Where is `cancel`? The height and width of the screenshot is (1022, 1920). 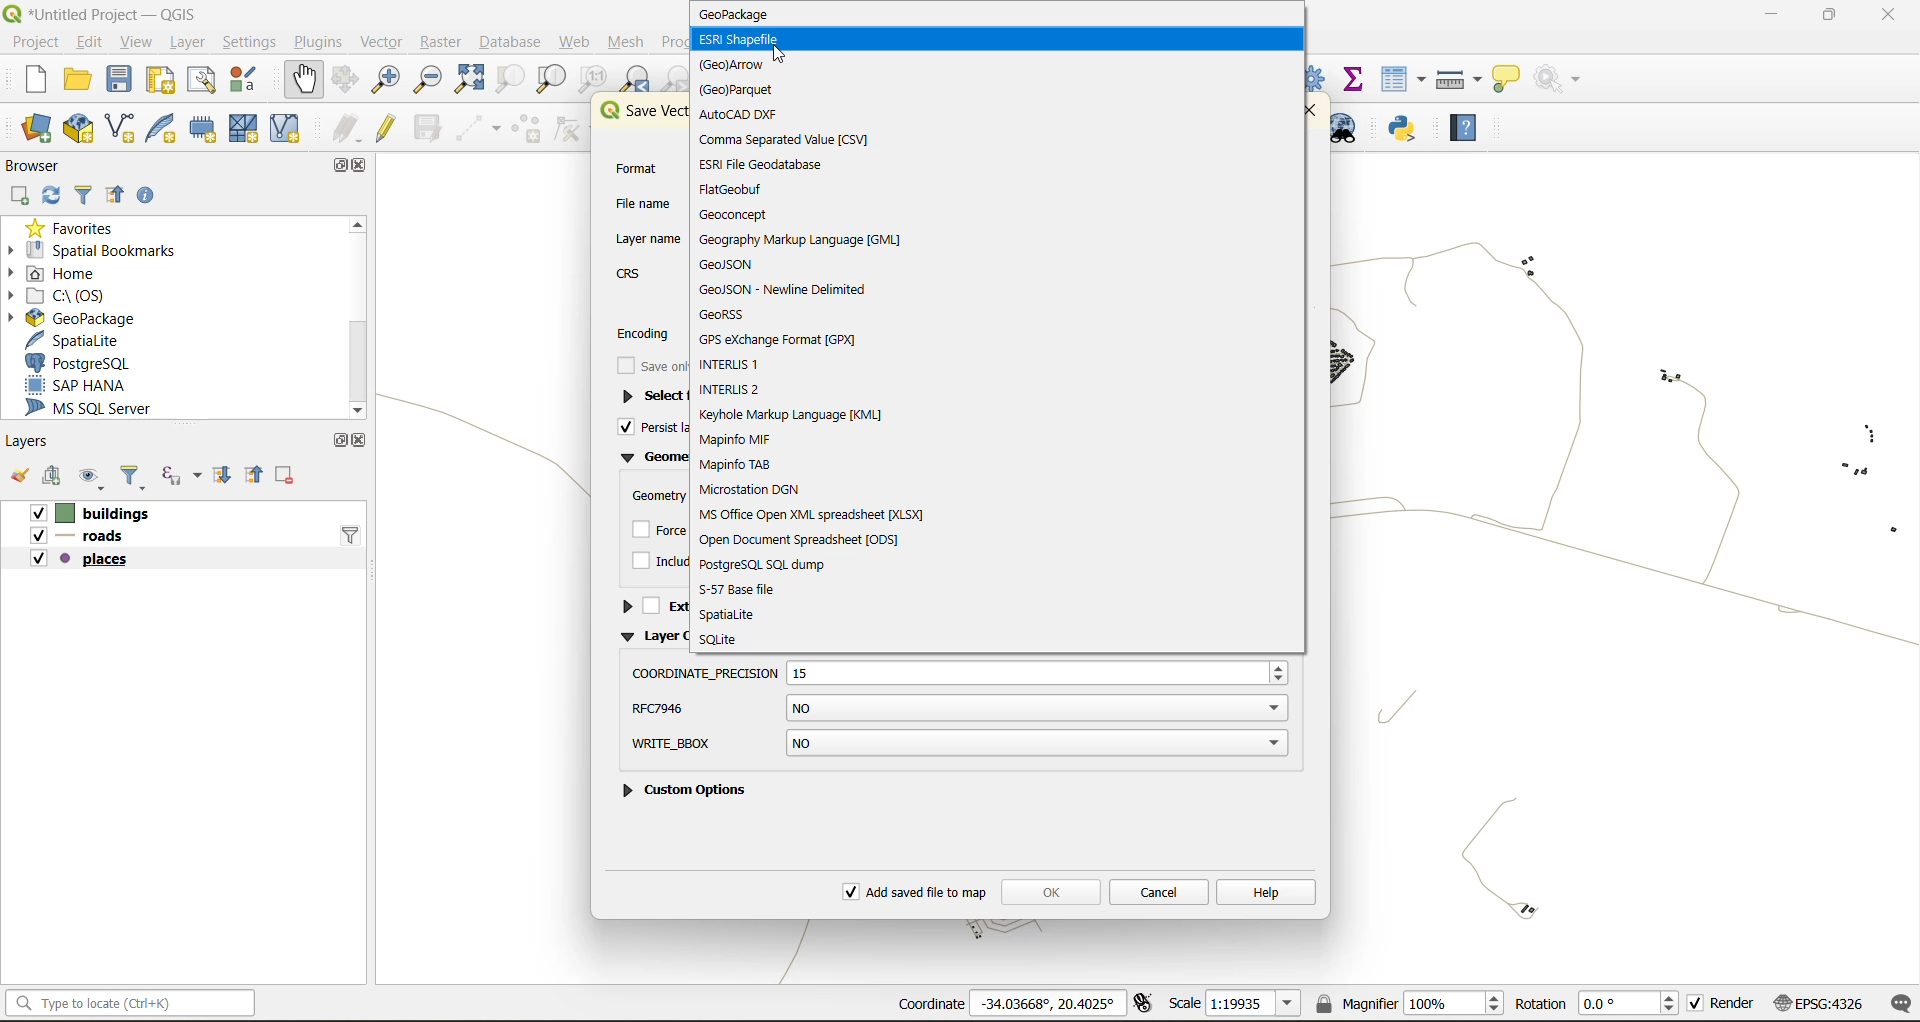
cancel is located at coordinates (1162, 892).